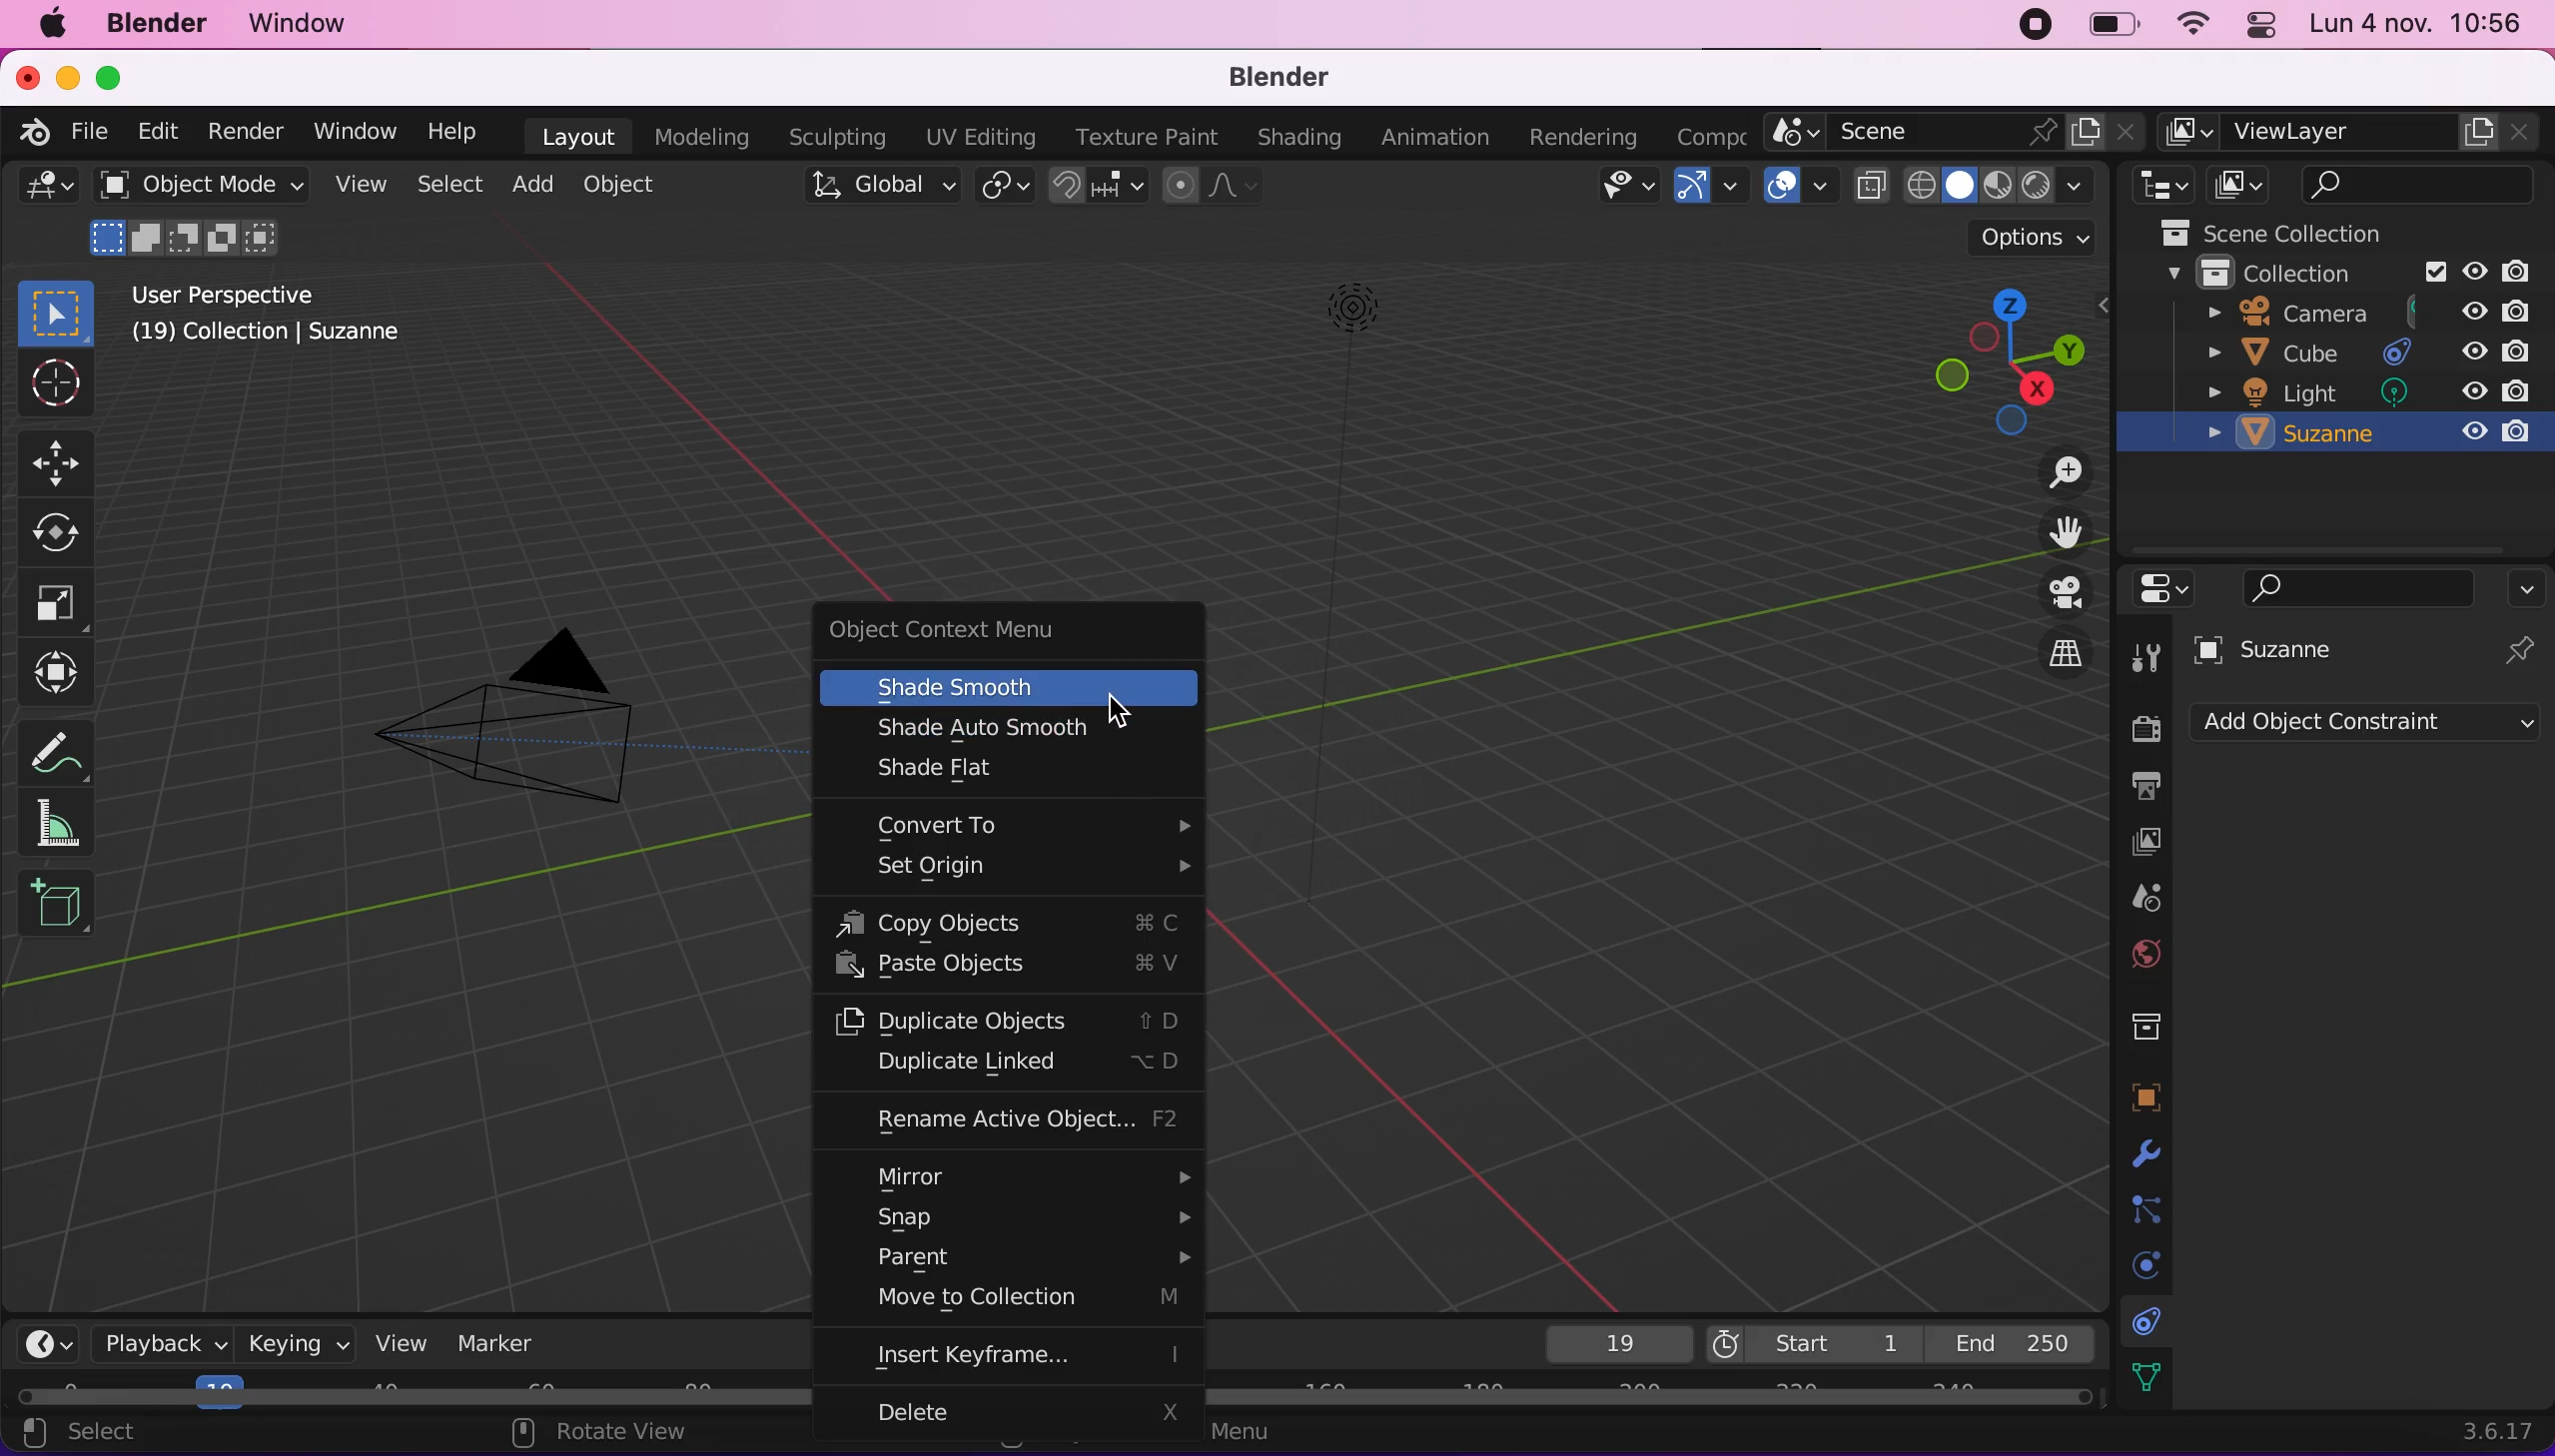  I want to click on minimize, so click(69, 75).